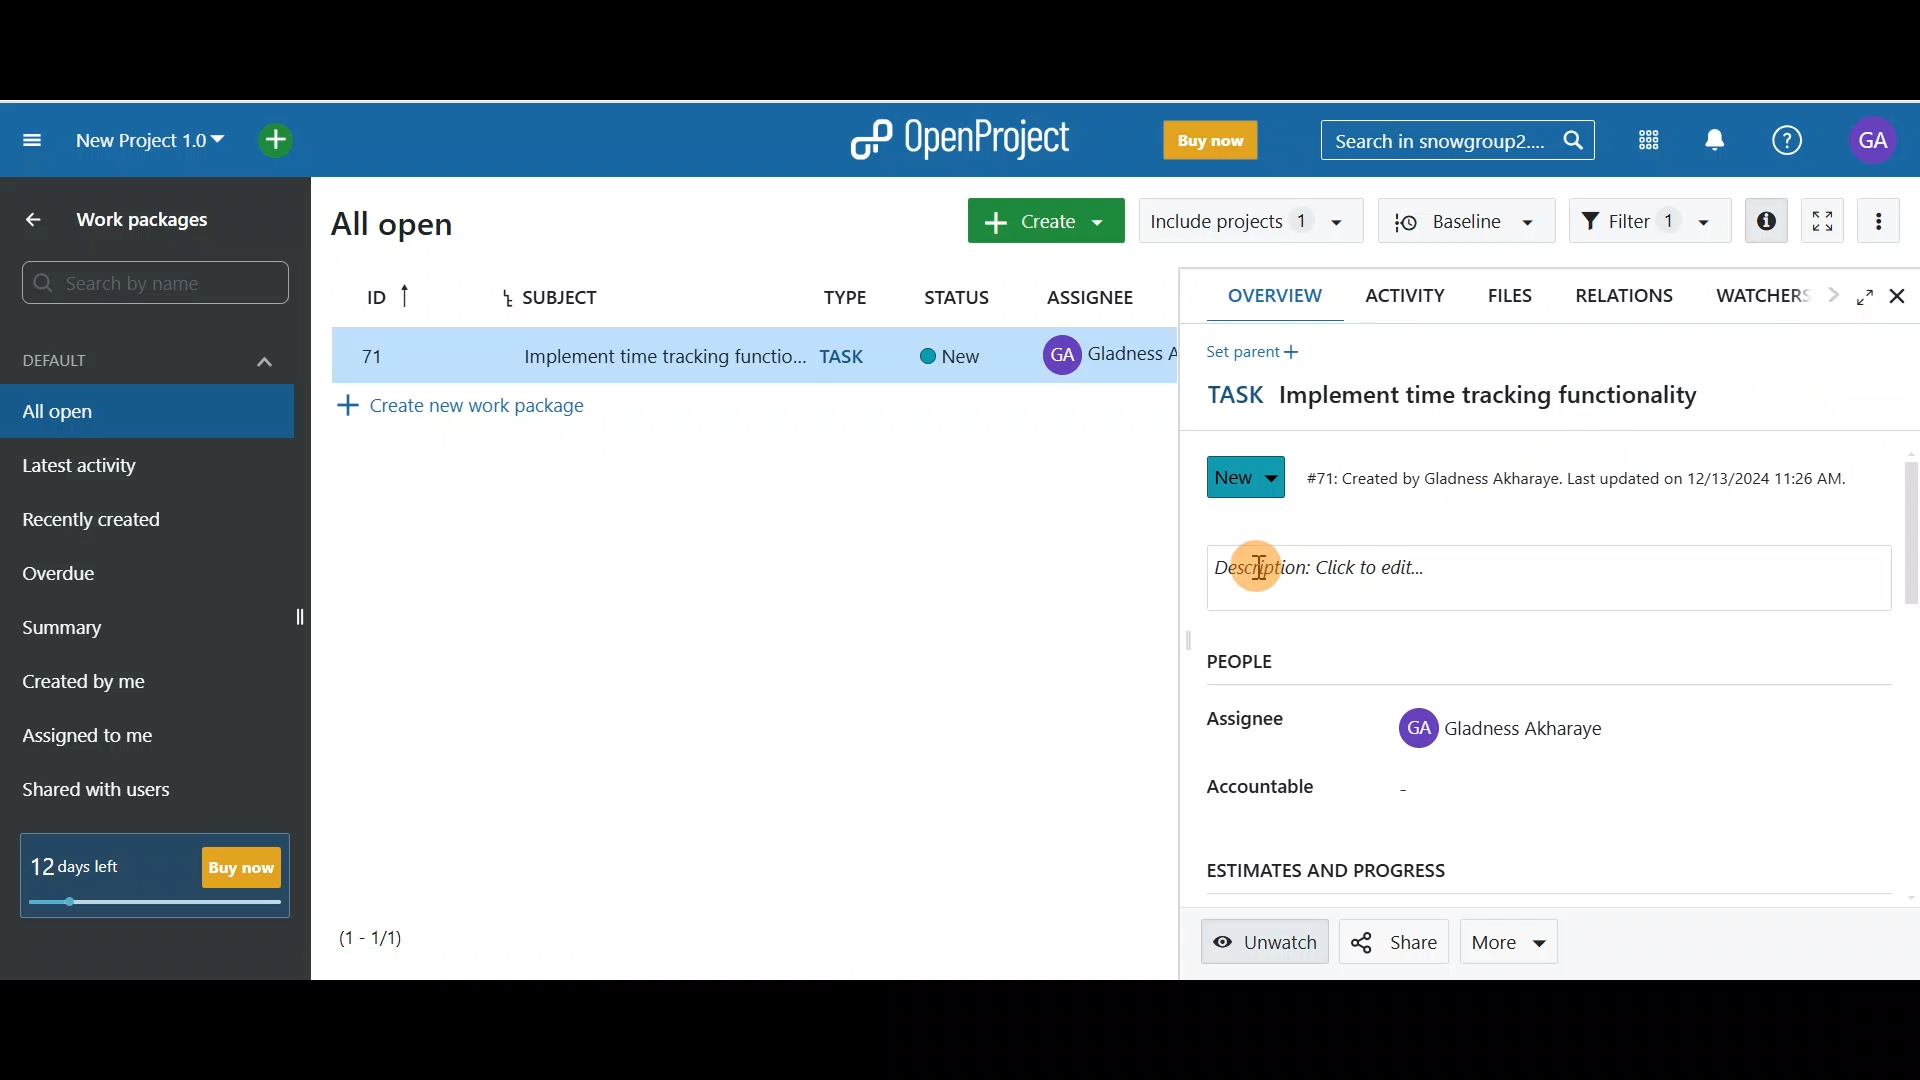  What do you see at coordinates (83, 626) in the screenshot?
I see `Summary` at bounding box center [83, 626].